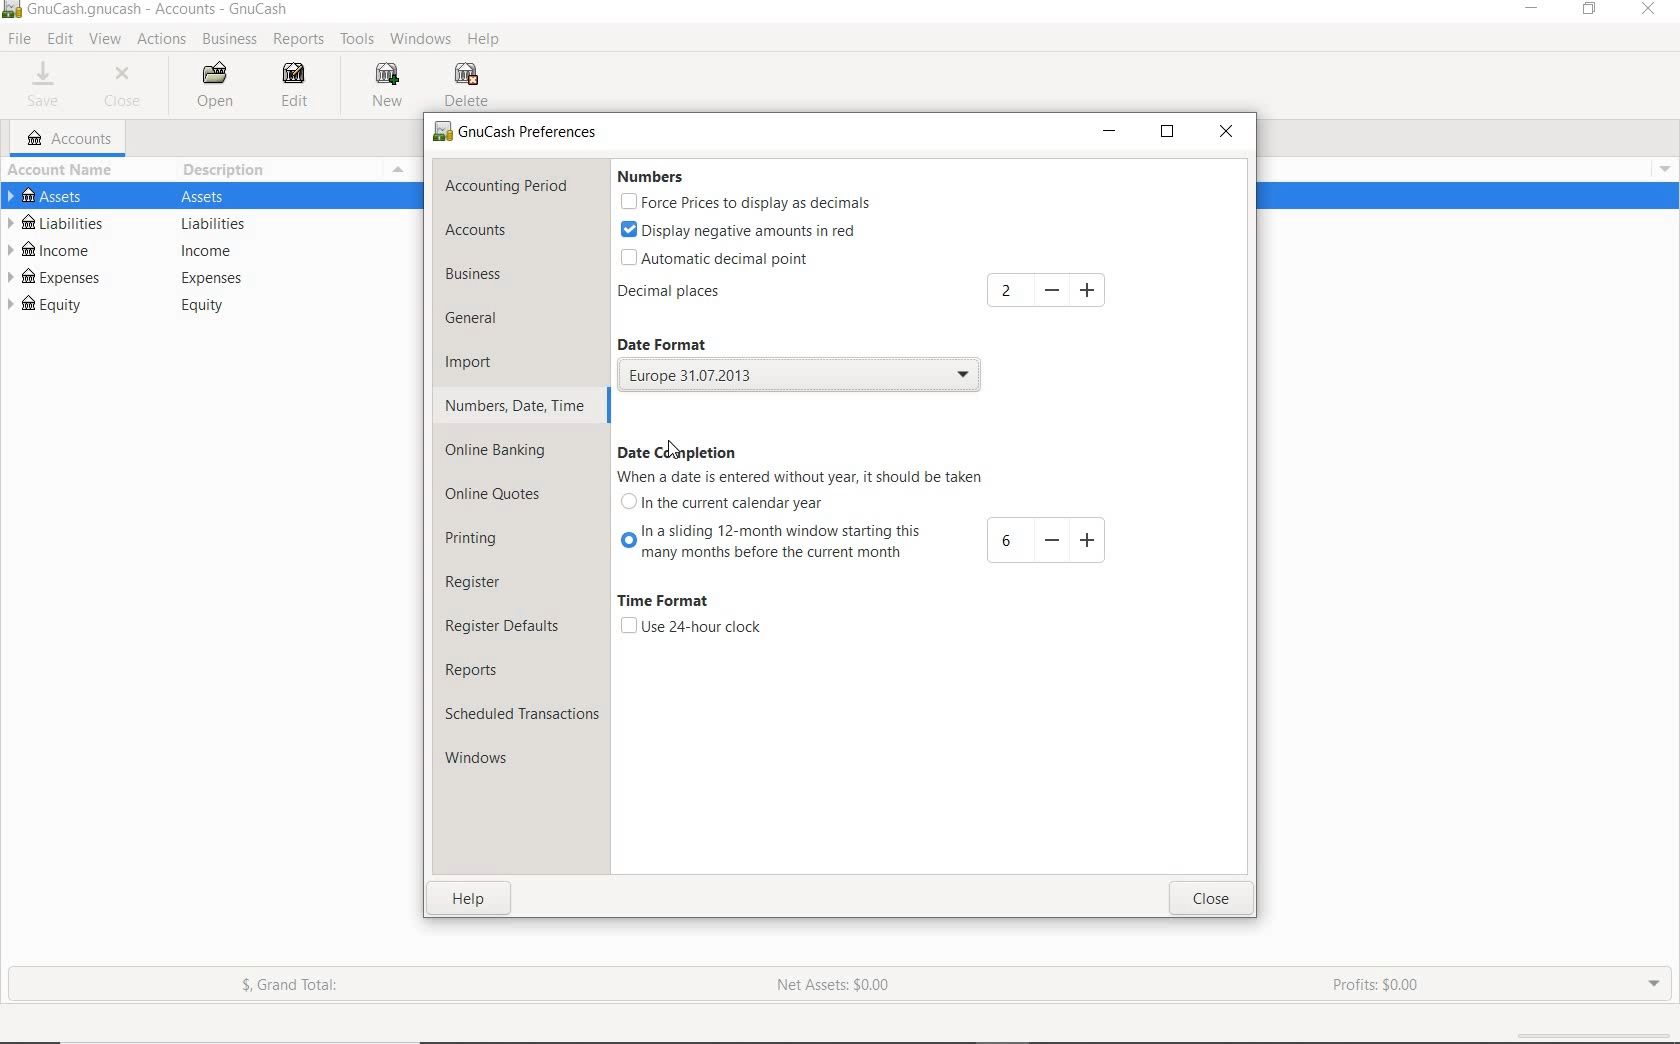 The width and height of the screenshot is (1680, 1044). What do you see at coordinates (200, 278) in the screenshot?
I see `EXPENSES` at bounding box center [200, 278].